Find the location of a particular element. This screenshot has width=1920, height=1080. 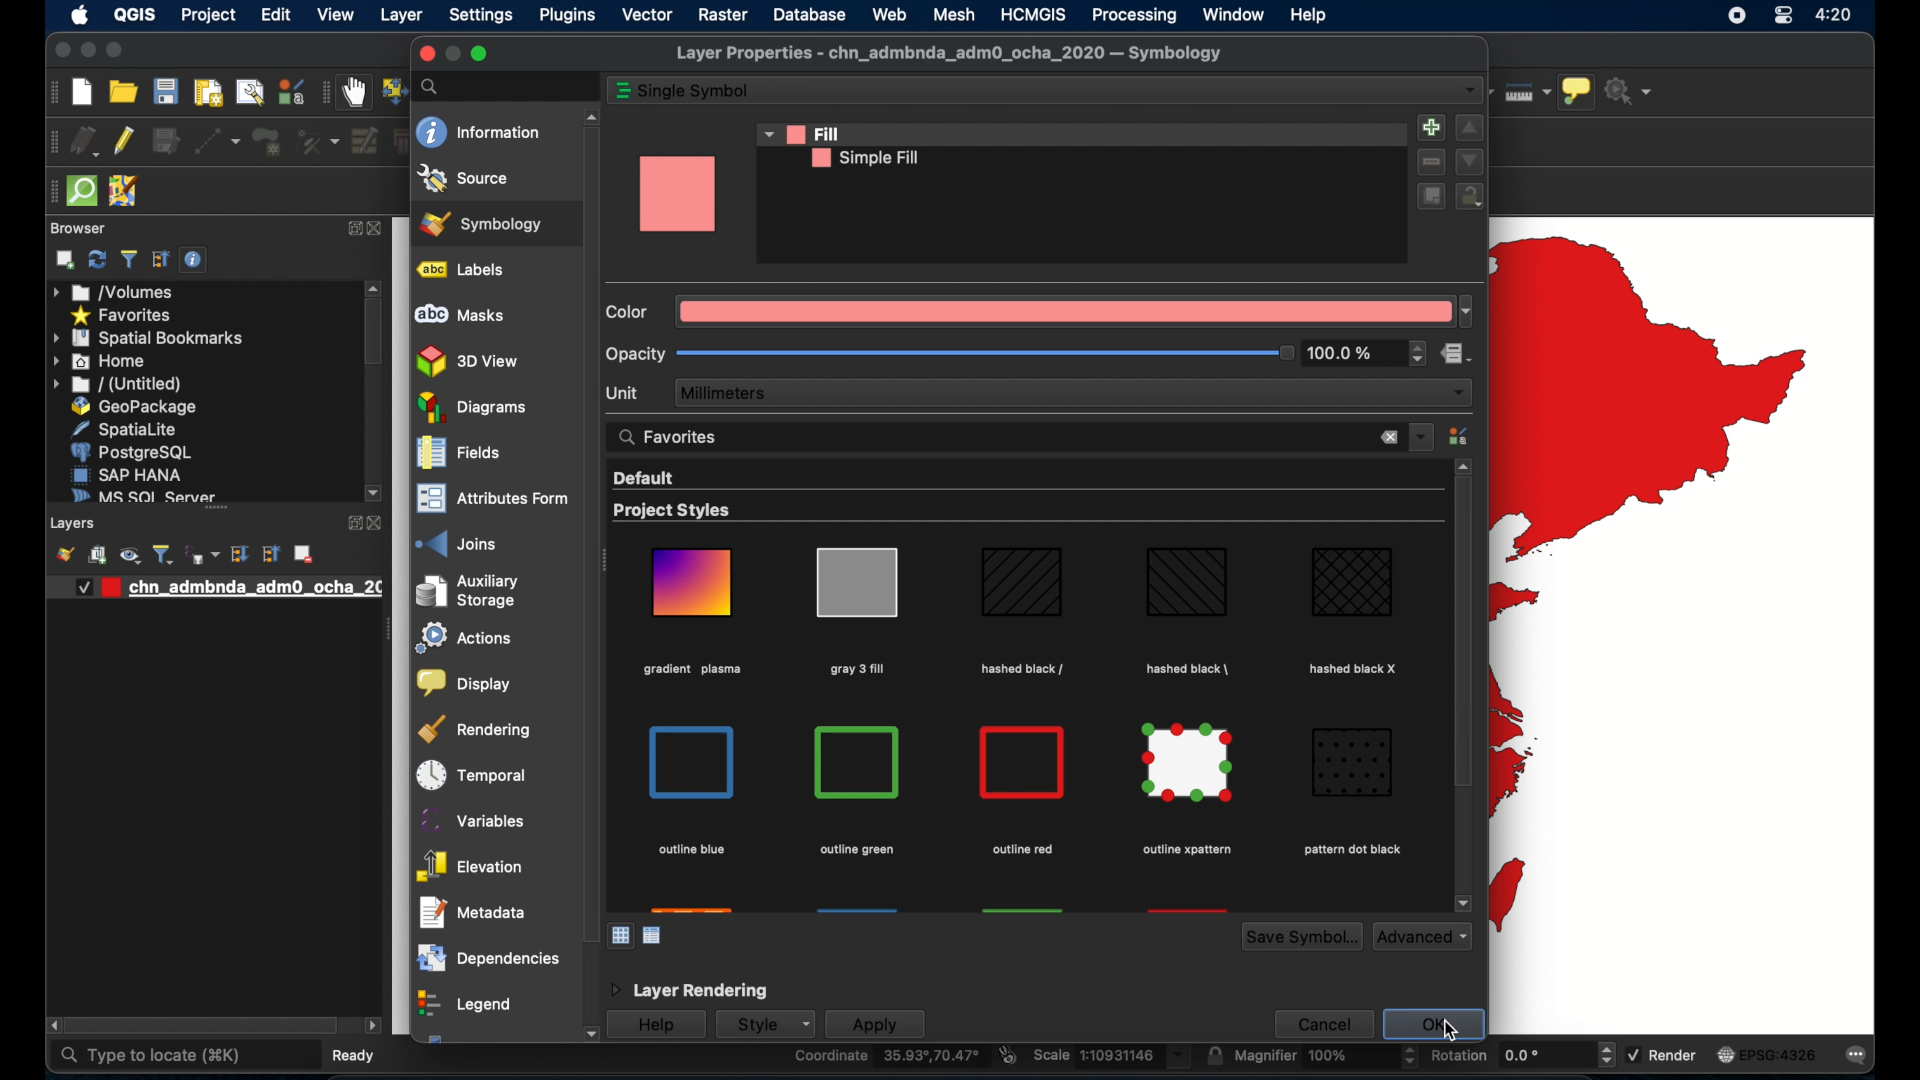

scroll box is located at coordinates (1461, 637).